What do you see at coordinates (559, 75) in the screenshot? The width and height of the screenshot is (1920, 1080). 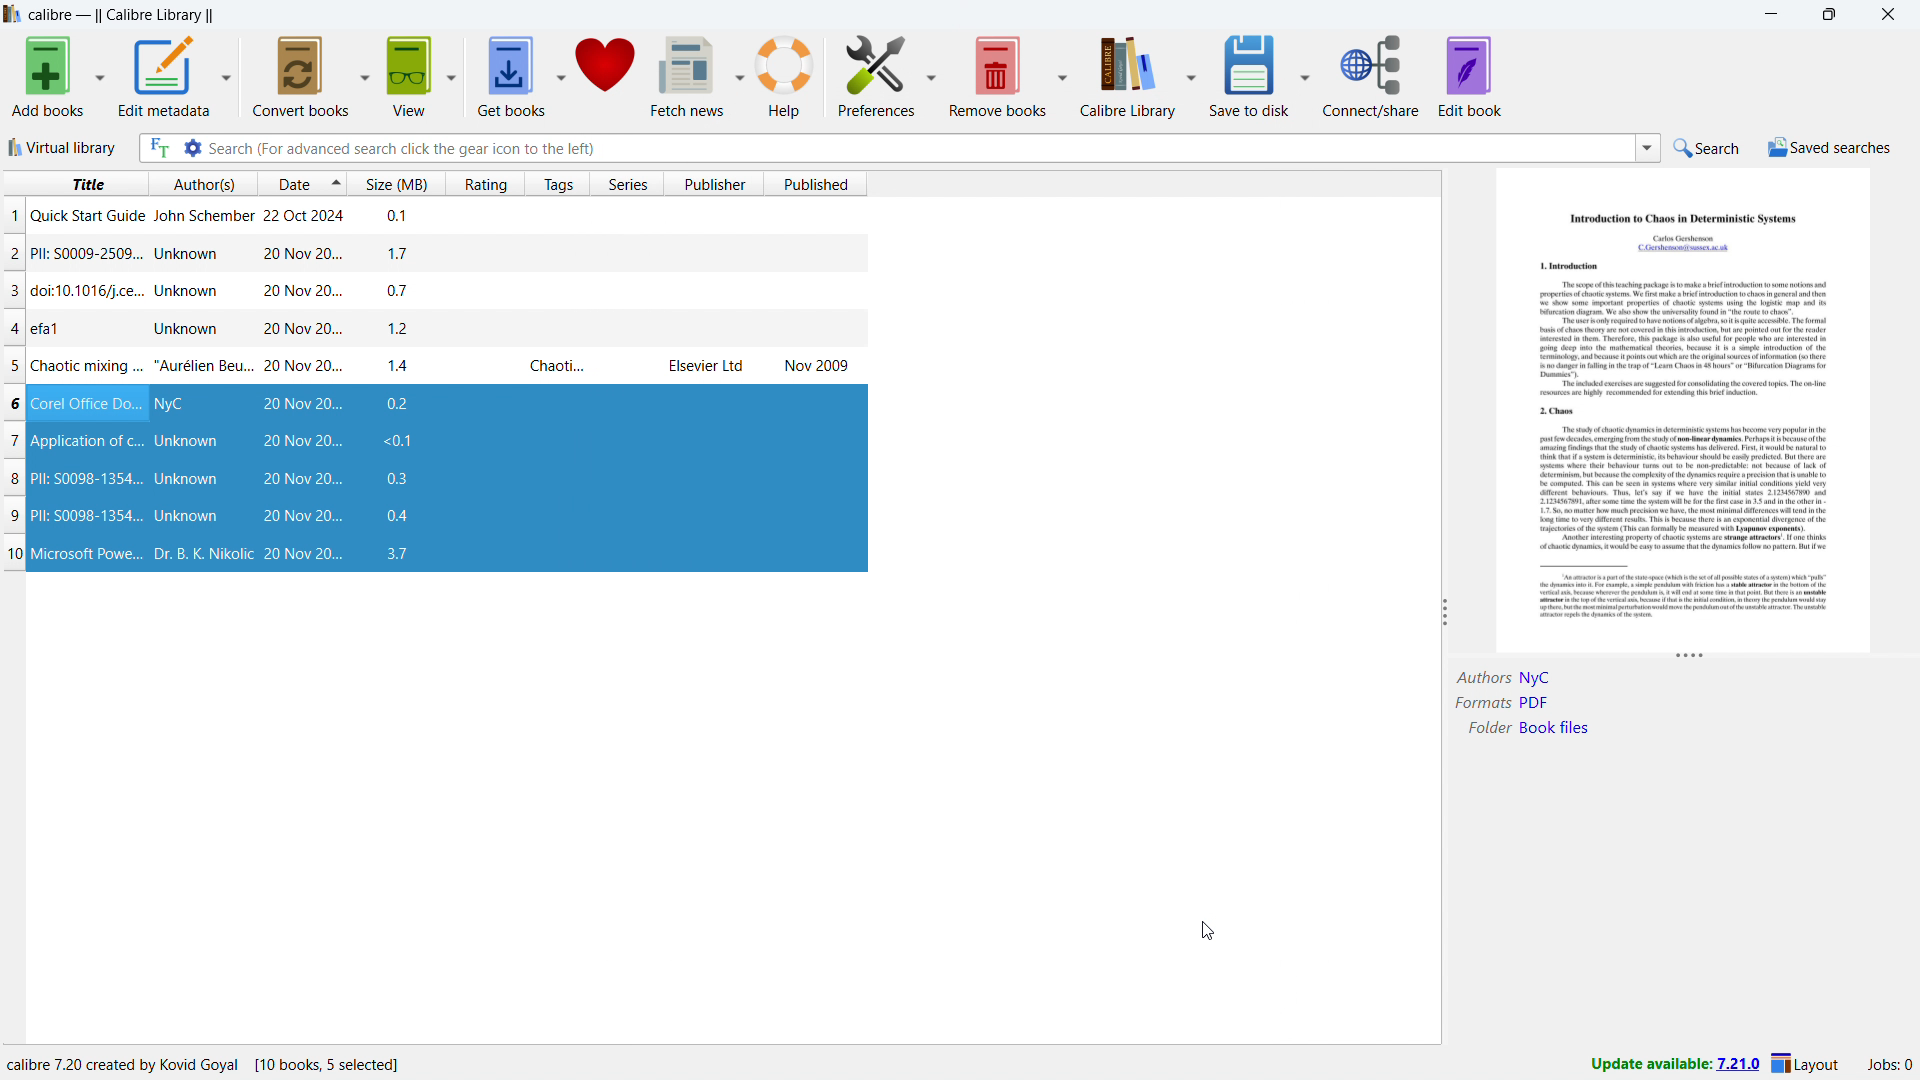 I see `get books options` at bounding box center [559, 75].